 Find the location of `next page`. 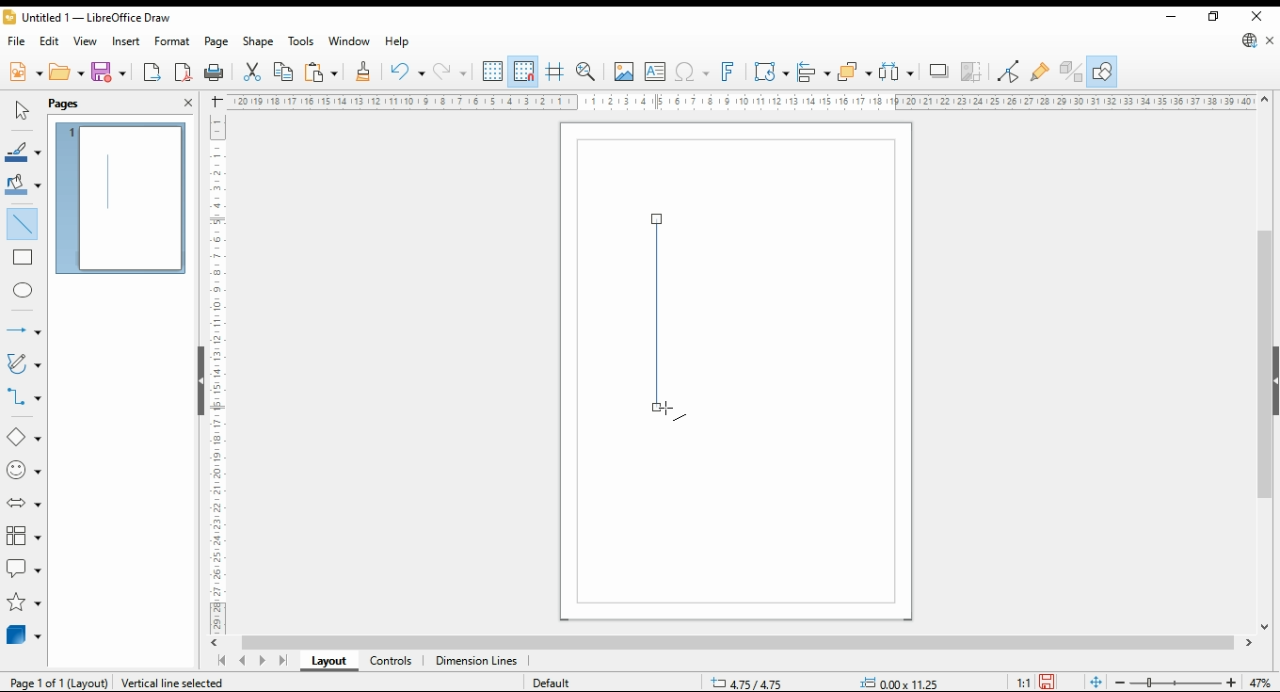

next page is located at coordinates (266, 661).